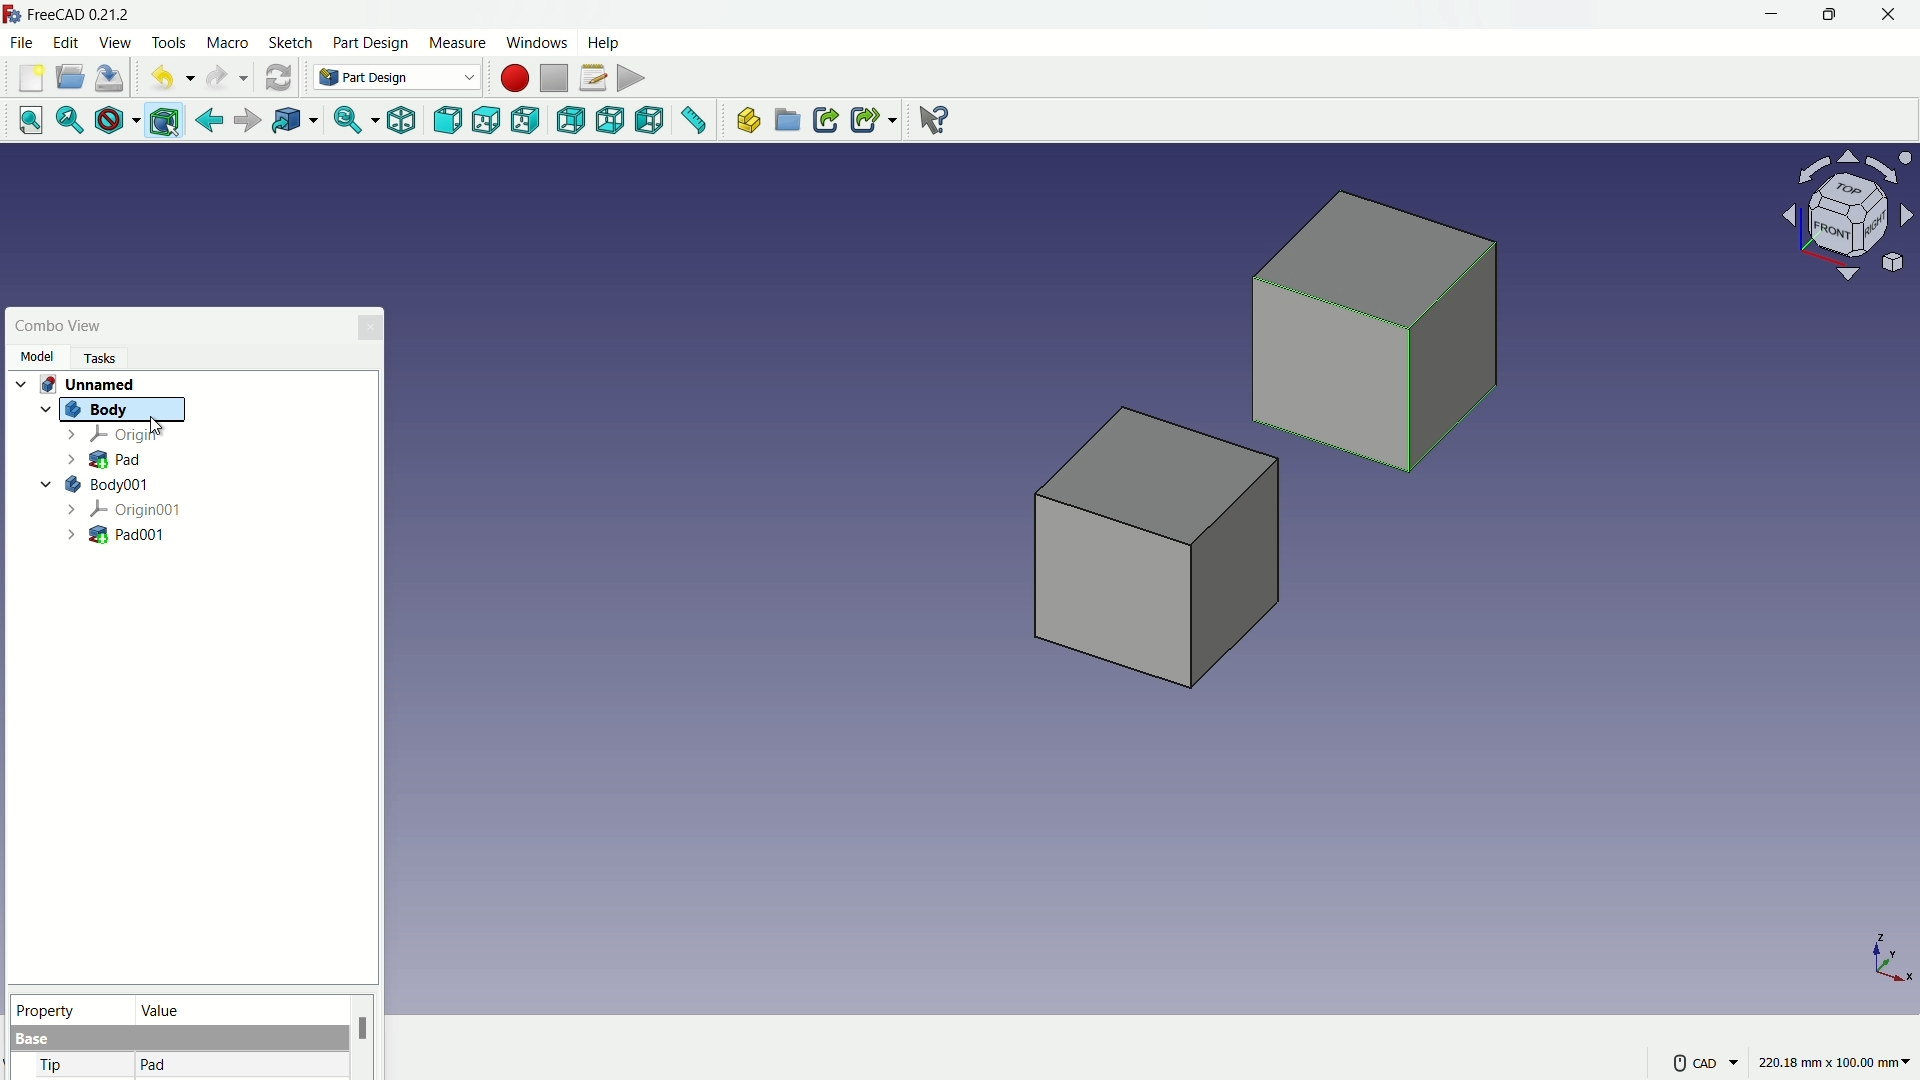 The height and width of the screenshot is (1080, 1920). I want to click on redo, so click(227, 78).